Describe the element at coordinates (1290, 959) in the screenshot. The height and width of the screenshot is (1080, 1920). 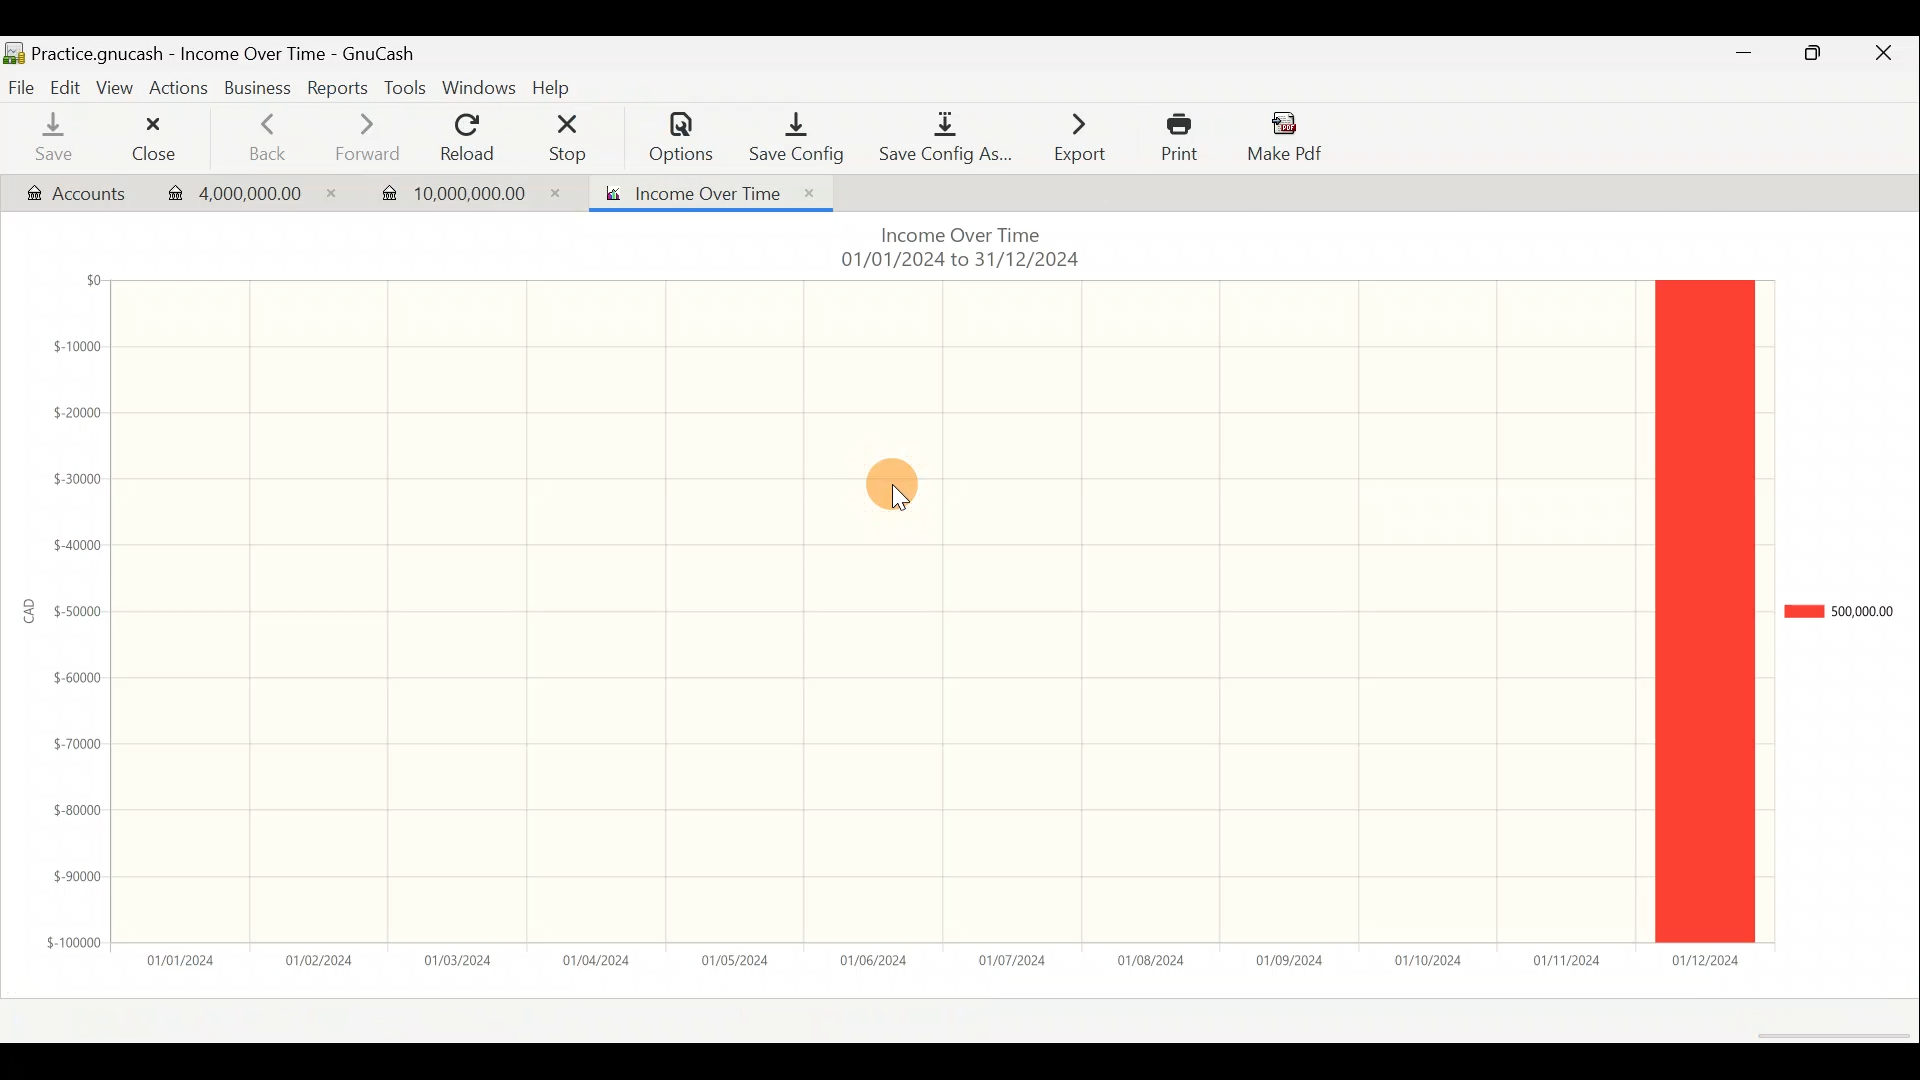
I see `01/09/2024` at that location.